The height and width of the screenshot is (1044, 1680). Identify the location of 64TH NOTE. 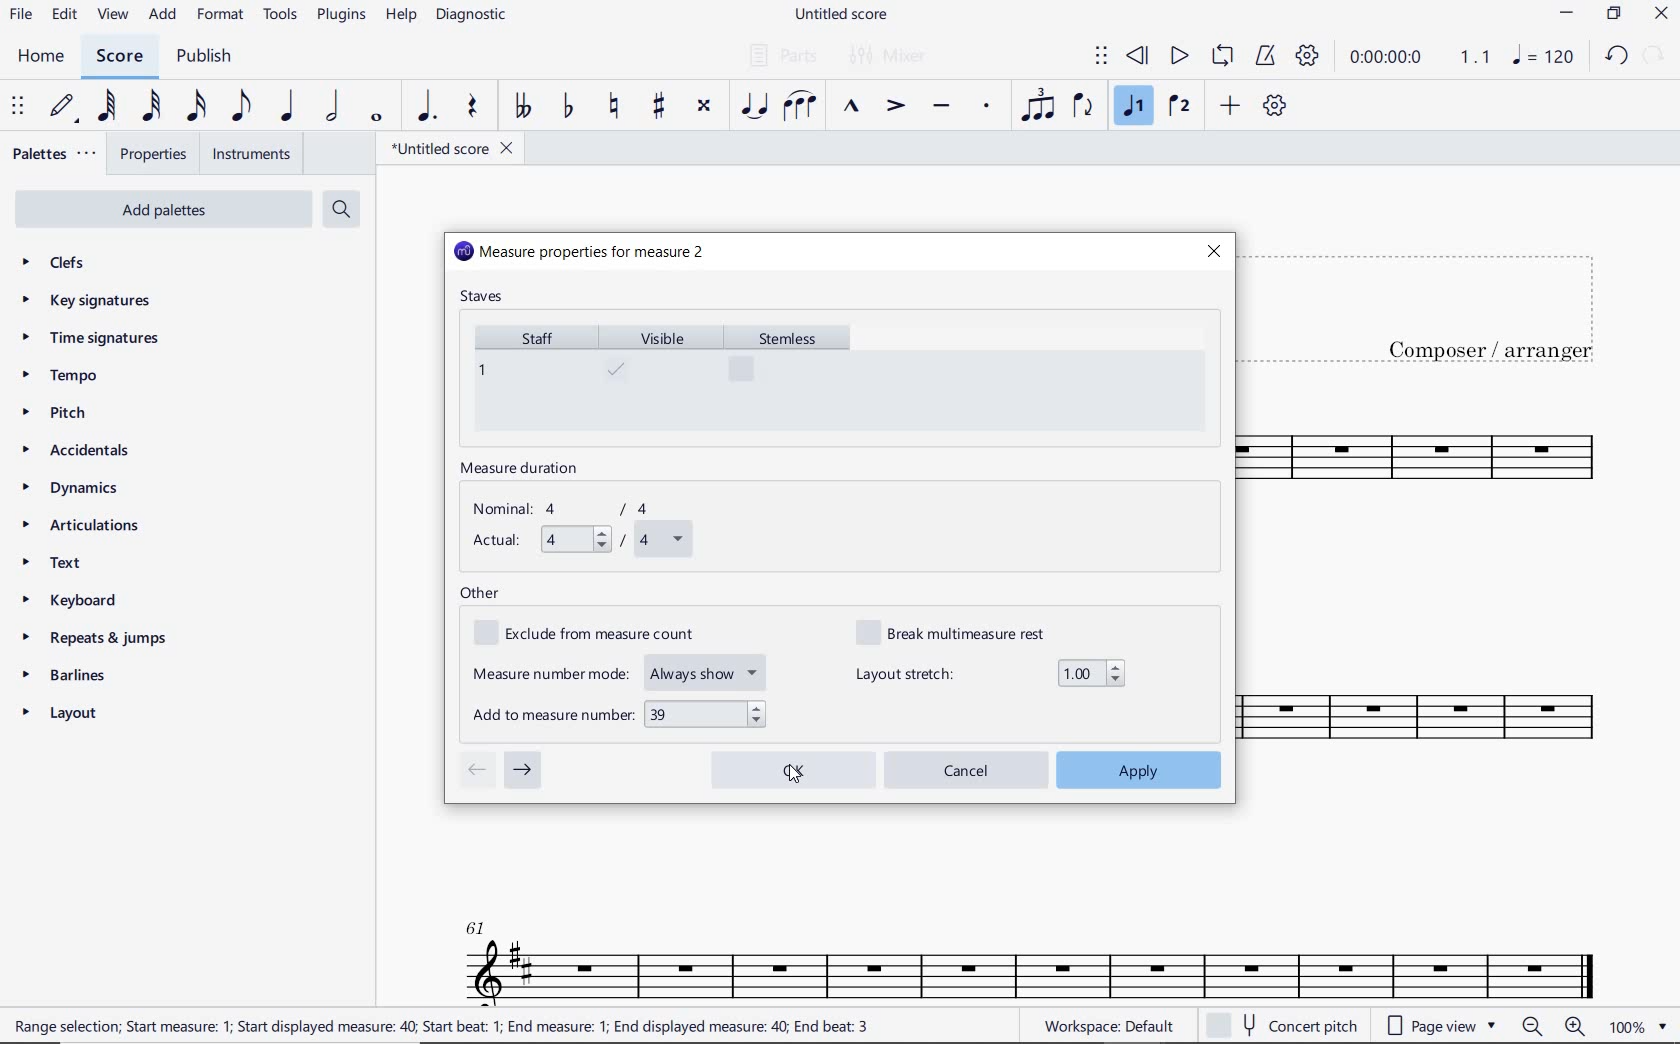
(109, 107).